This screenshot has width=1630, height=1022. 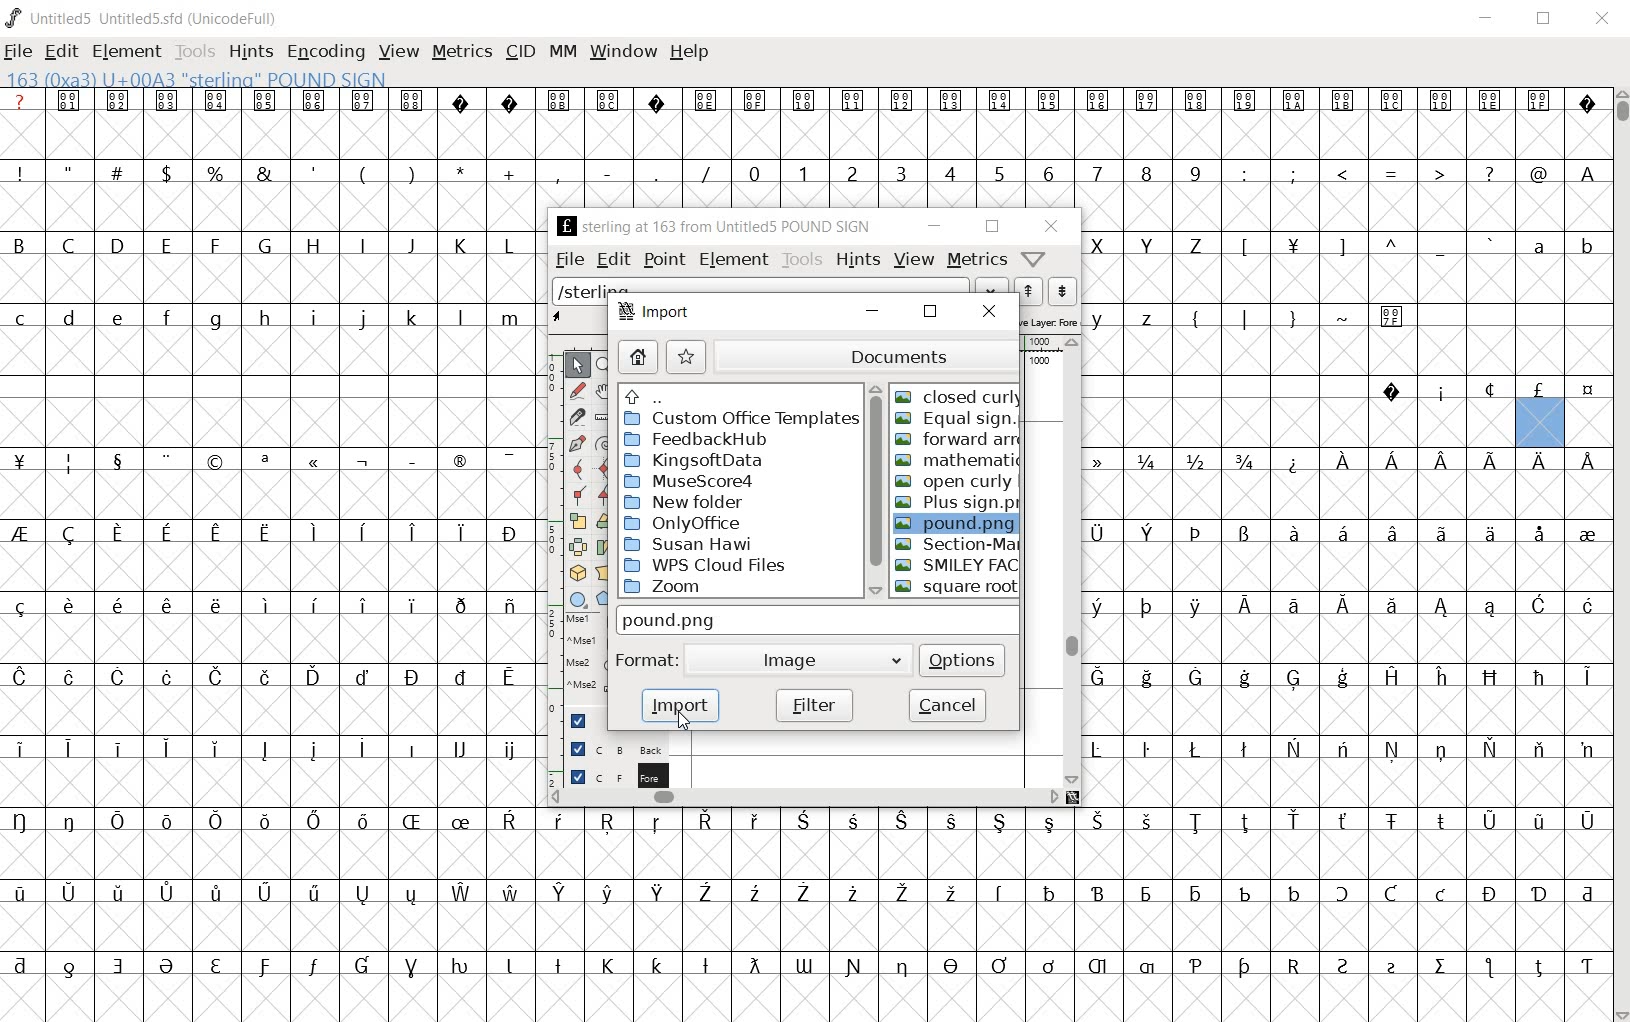 I want to click on Symbol, so click(x=1293, y=680).